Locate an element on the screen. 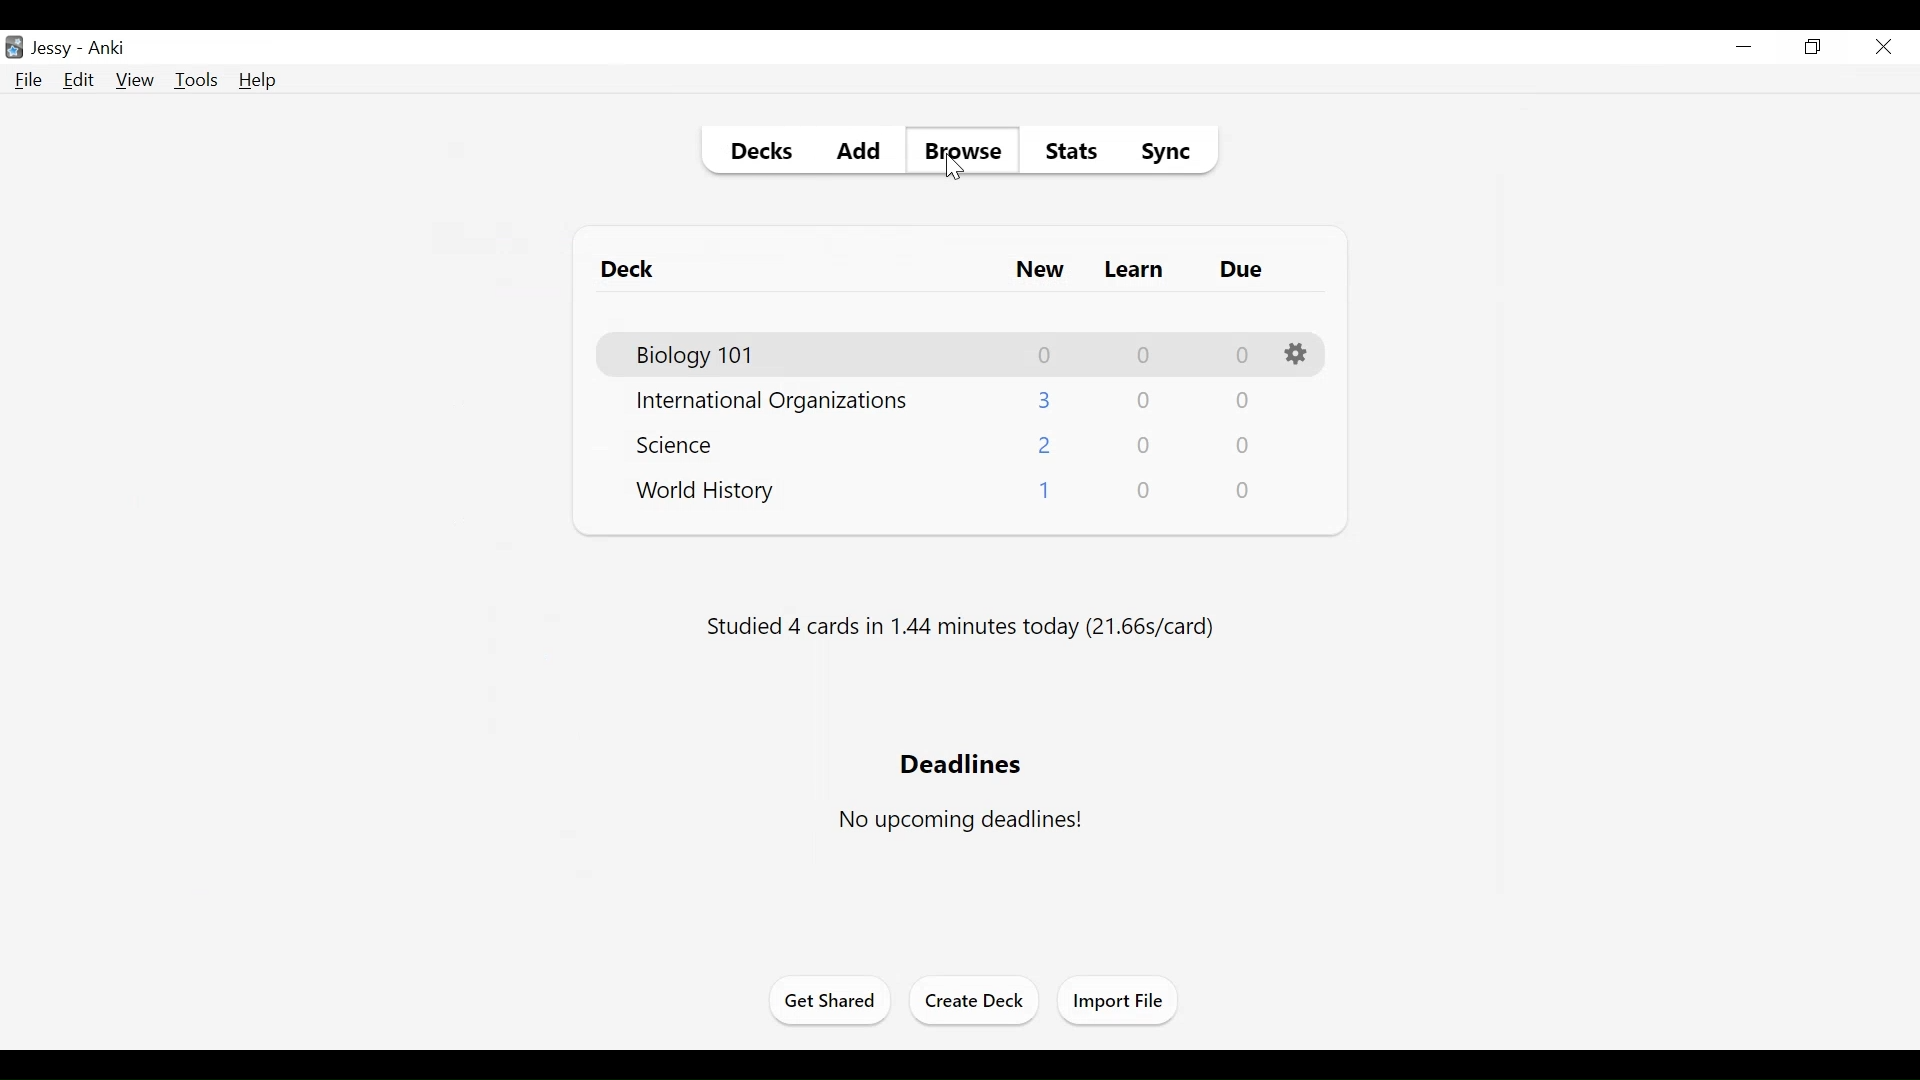  Learn Crads is located at coordinates (1135, 272).